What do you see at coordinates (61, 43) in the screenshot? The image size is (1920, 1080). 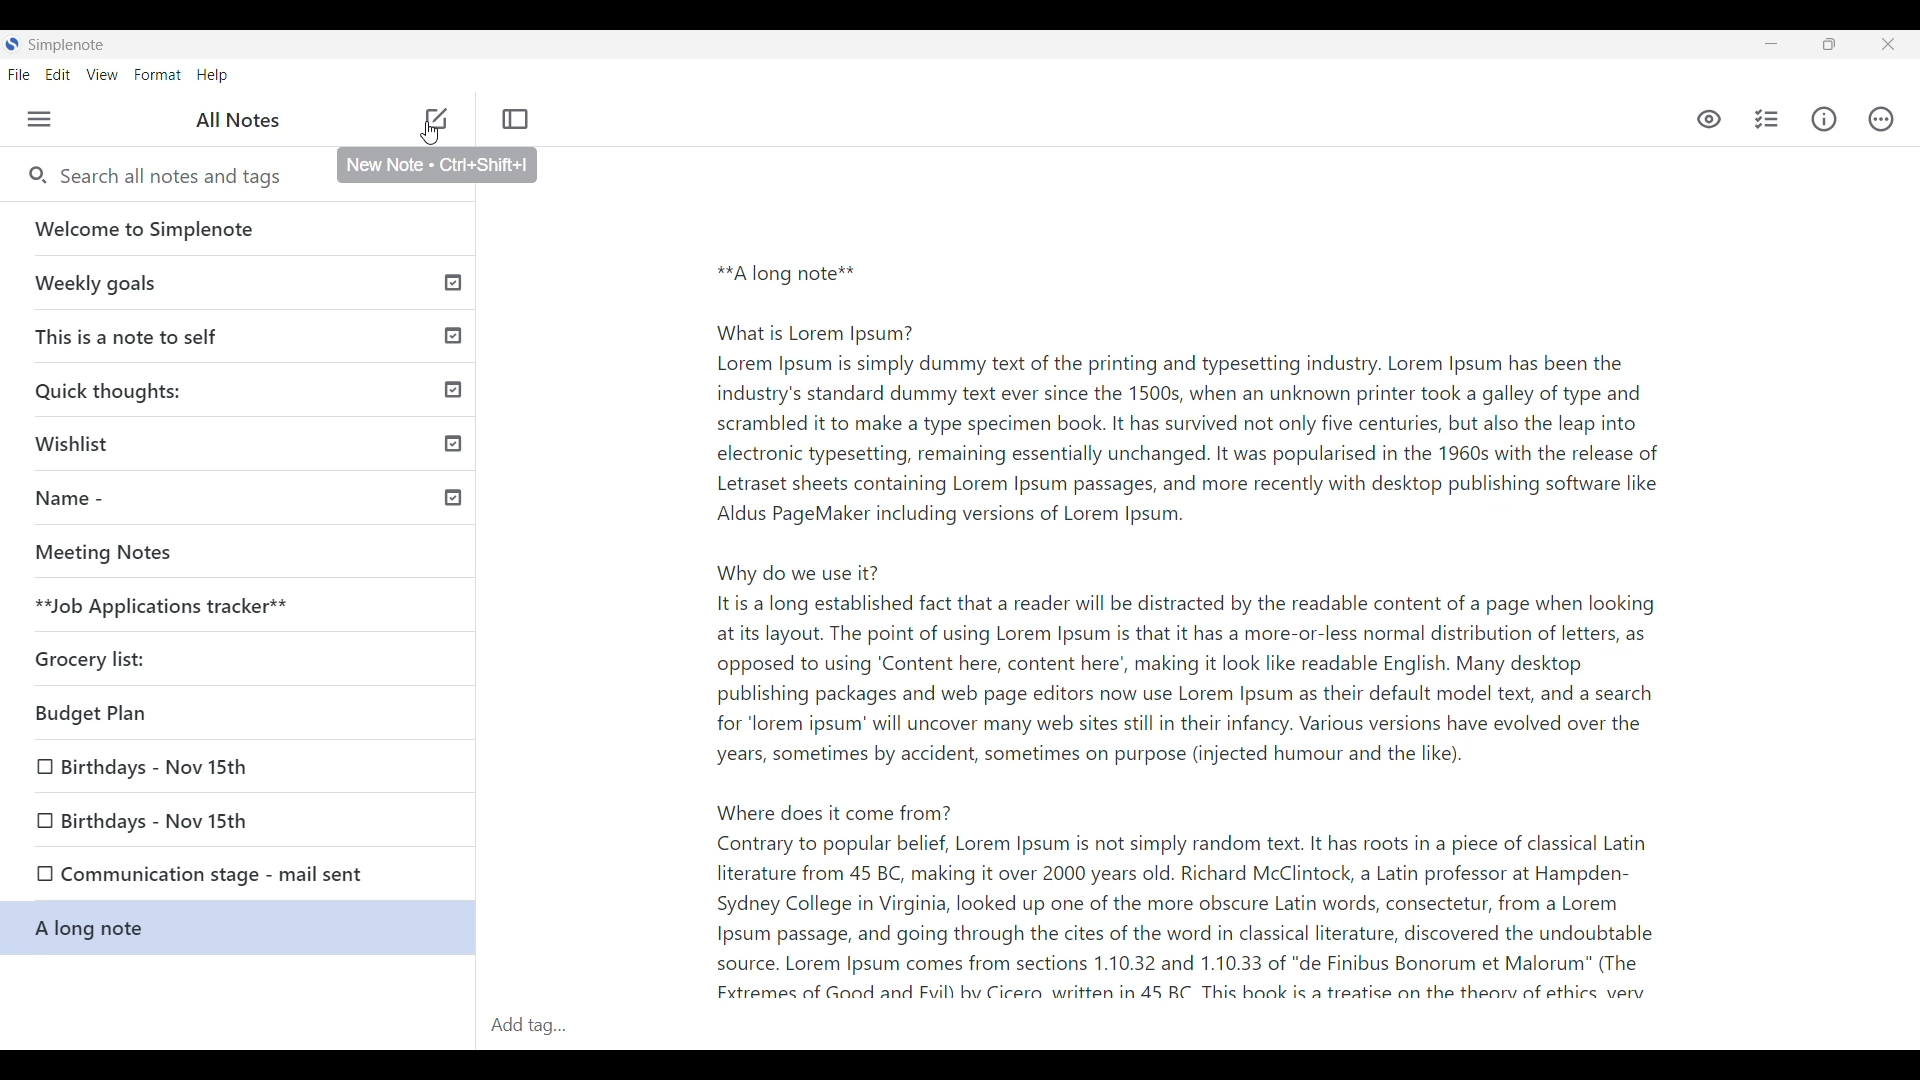 I see `SimpleNote` at bounding box center [61, 43].